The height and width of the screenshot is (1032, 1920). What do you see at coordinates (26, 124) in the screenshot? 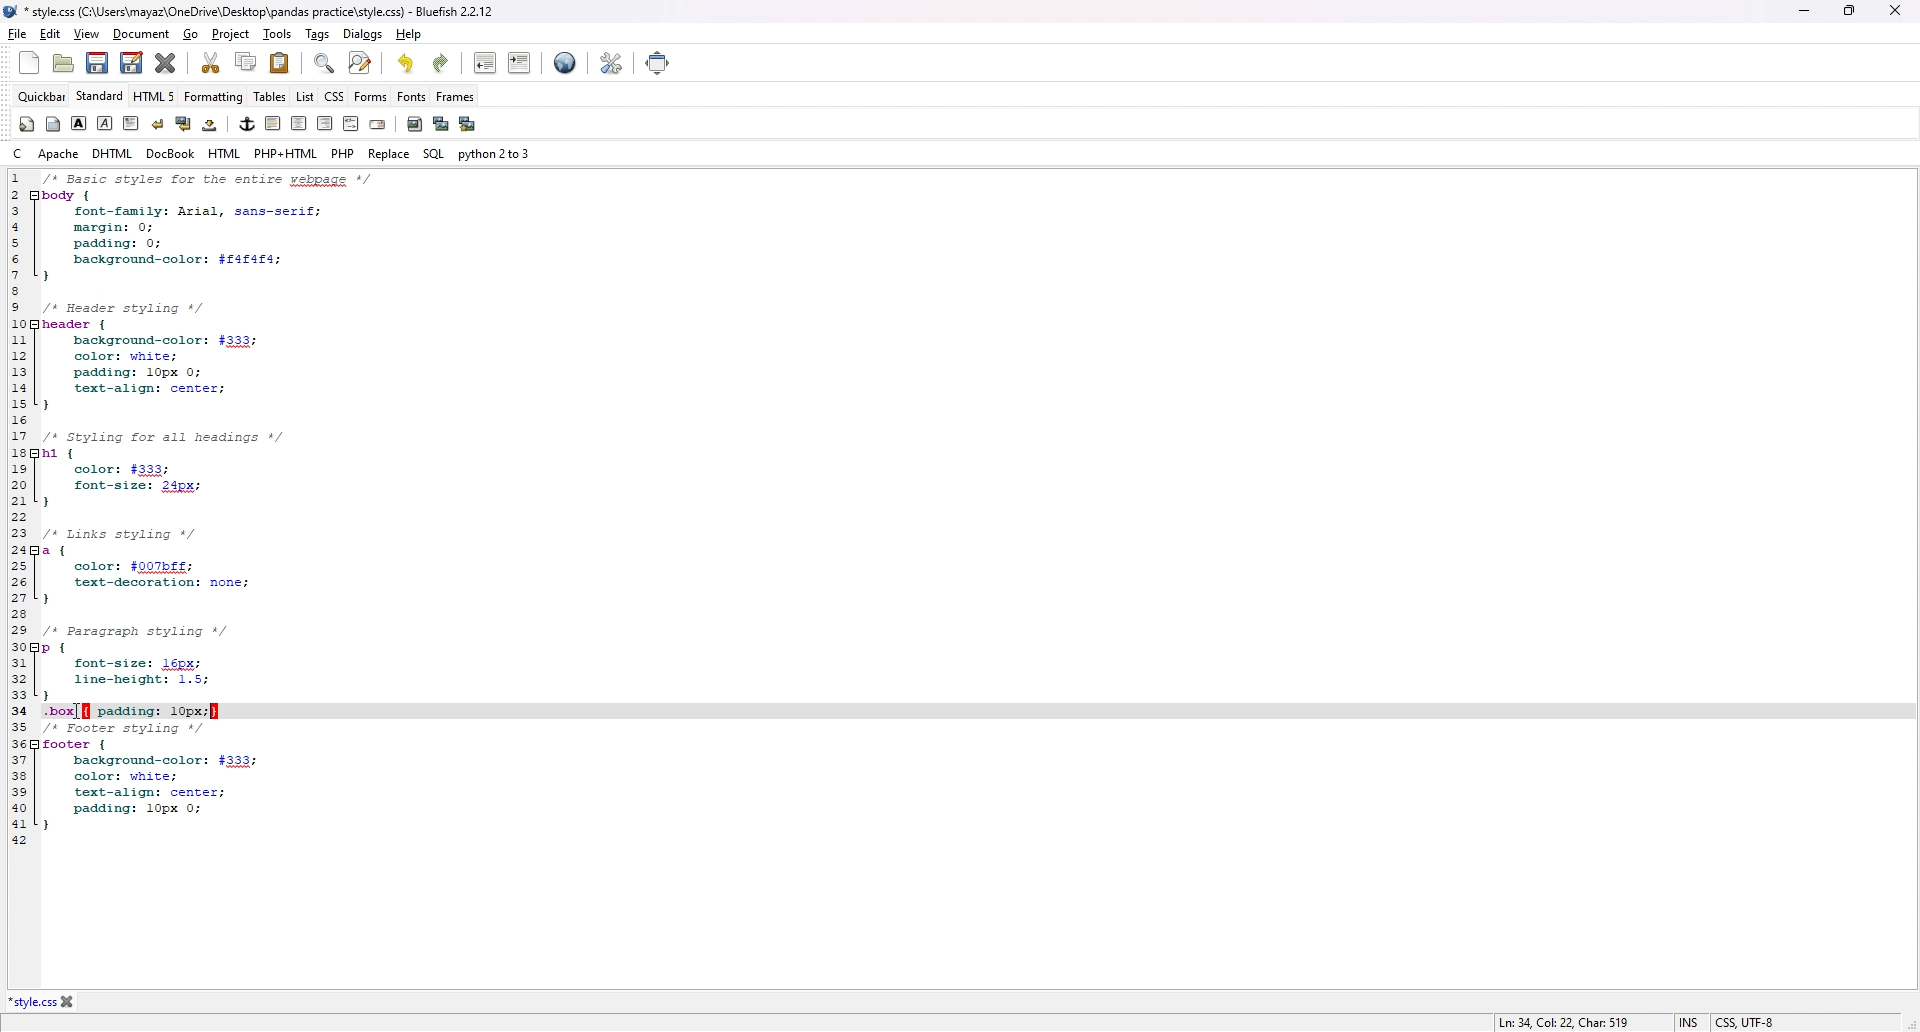
I see `quickbar` at bounding box center [26, 124].